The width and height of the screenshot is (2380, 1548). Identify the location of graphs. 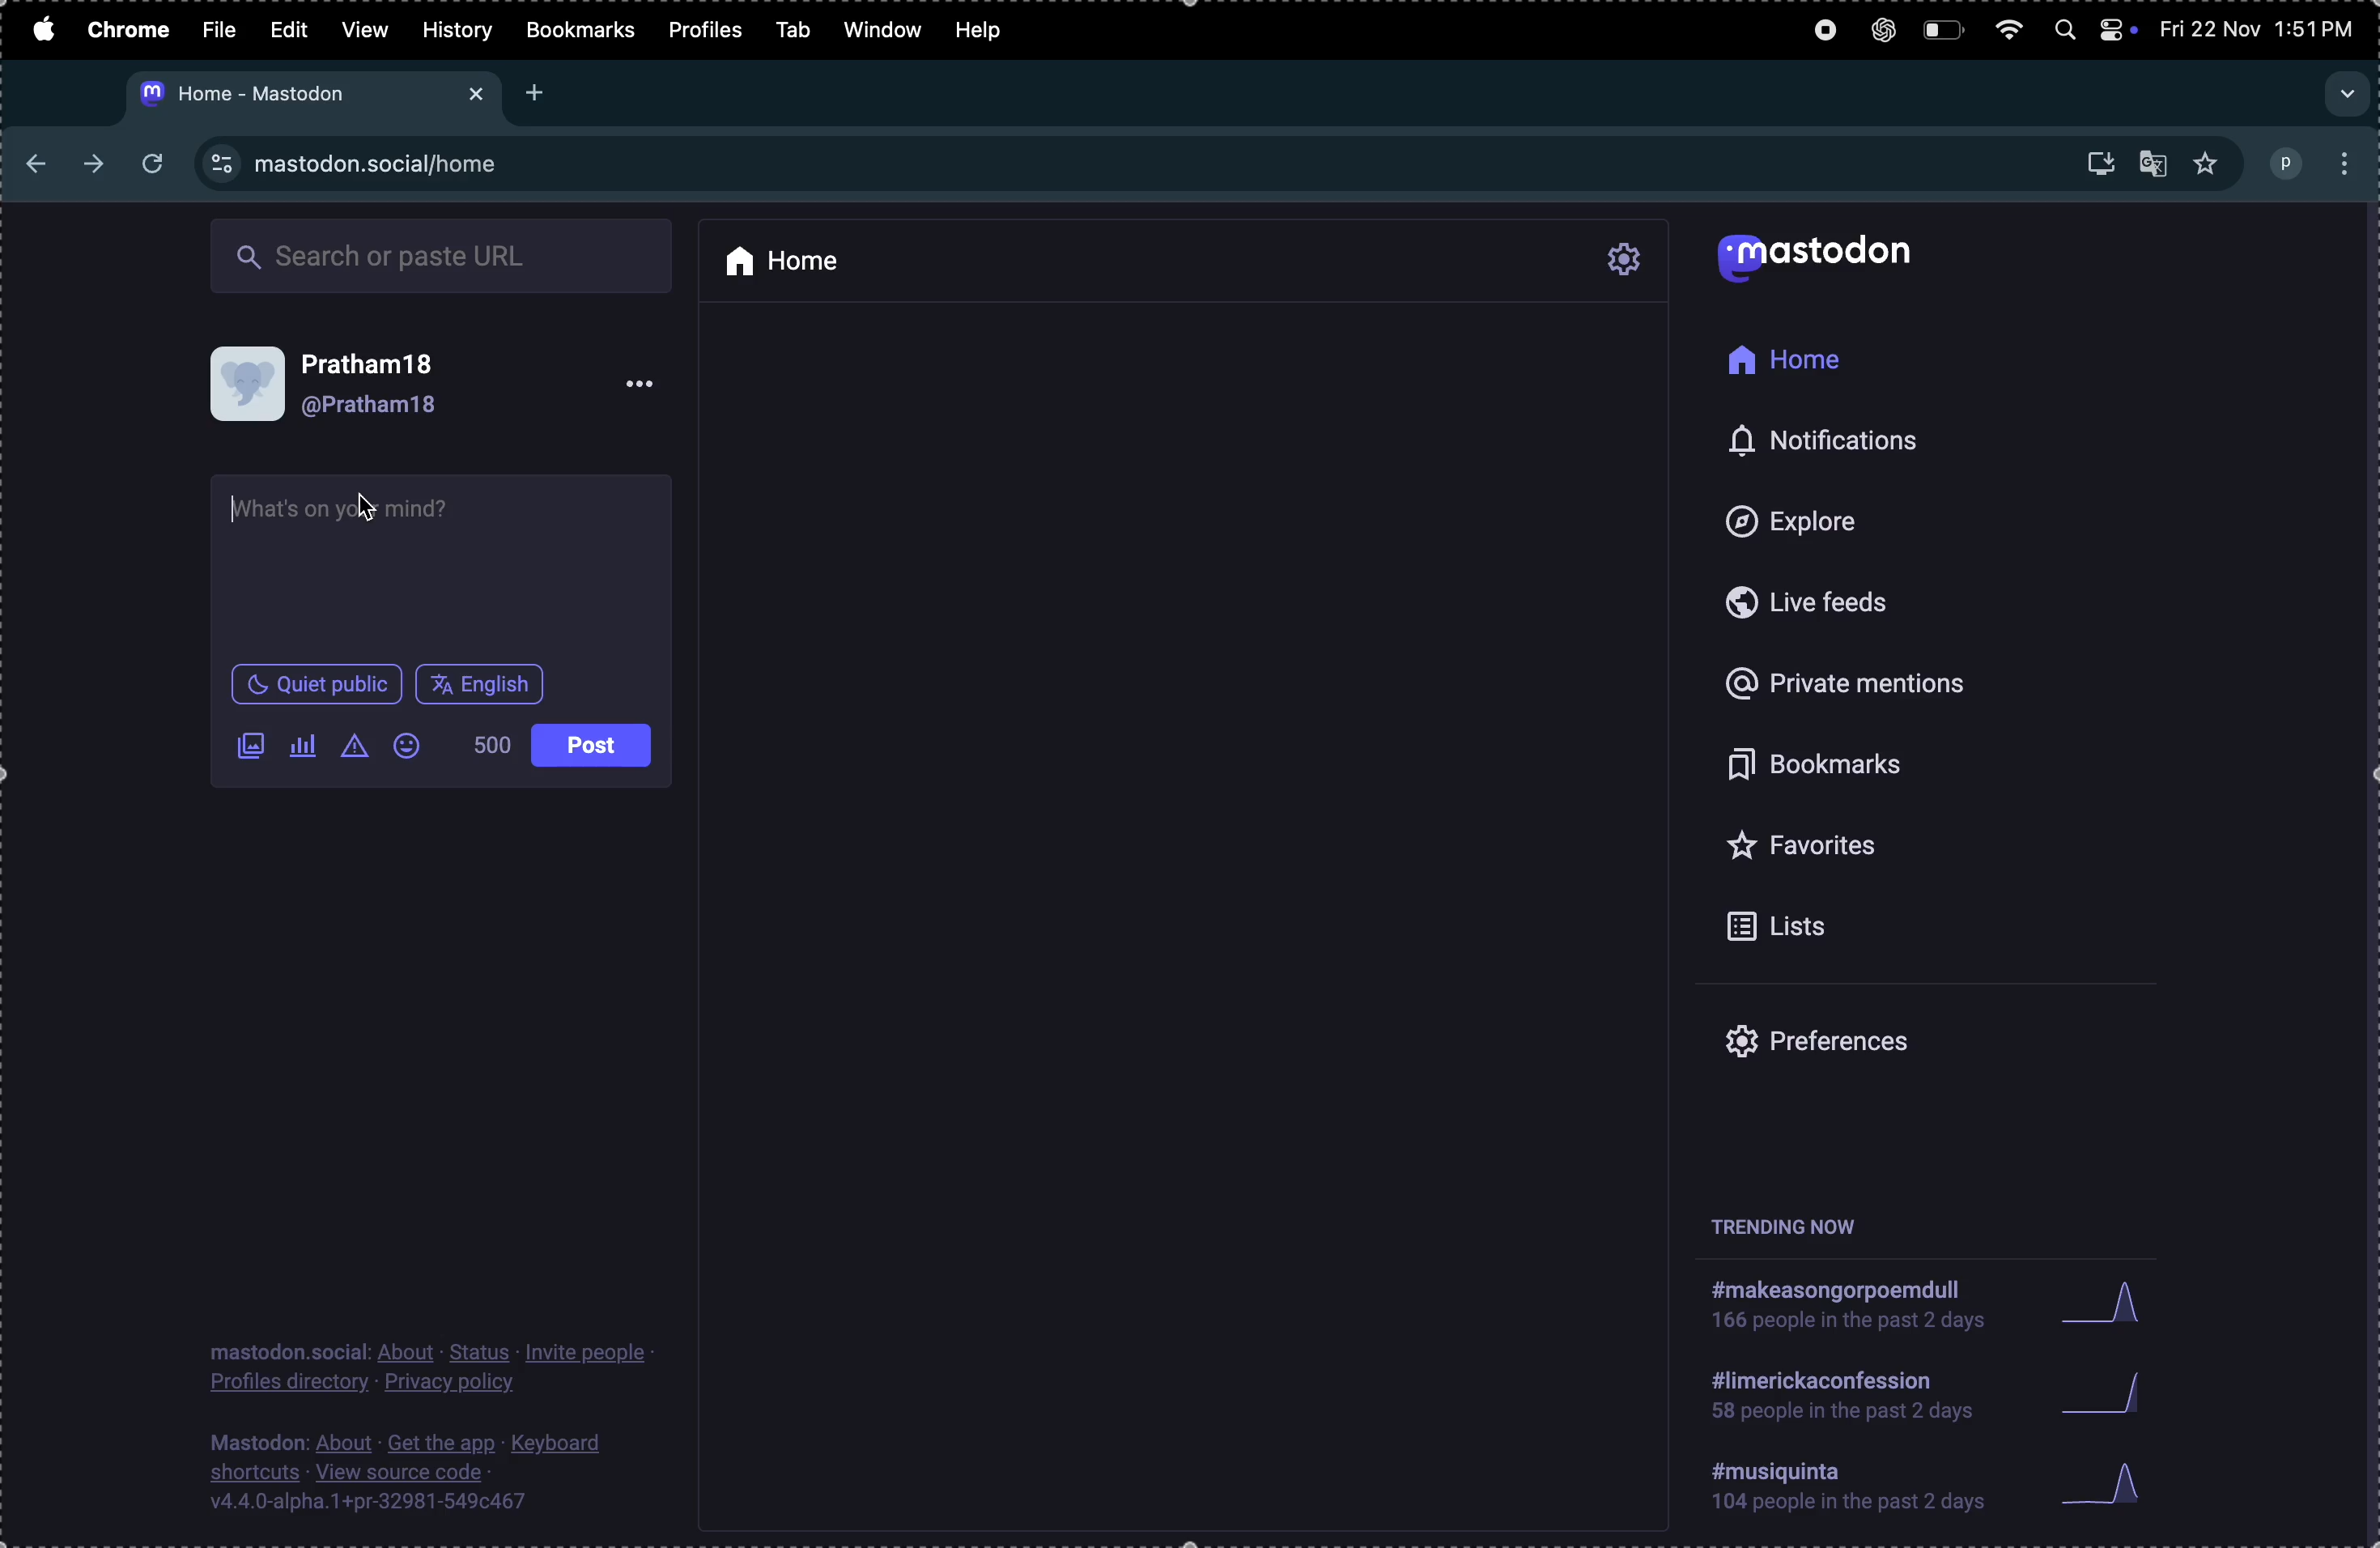
(2035, 1304).